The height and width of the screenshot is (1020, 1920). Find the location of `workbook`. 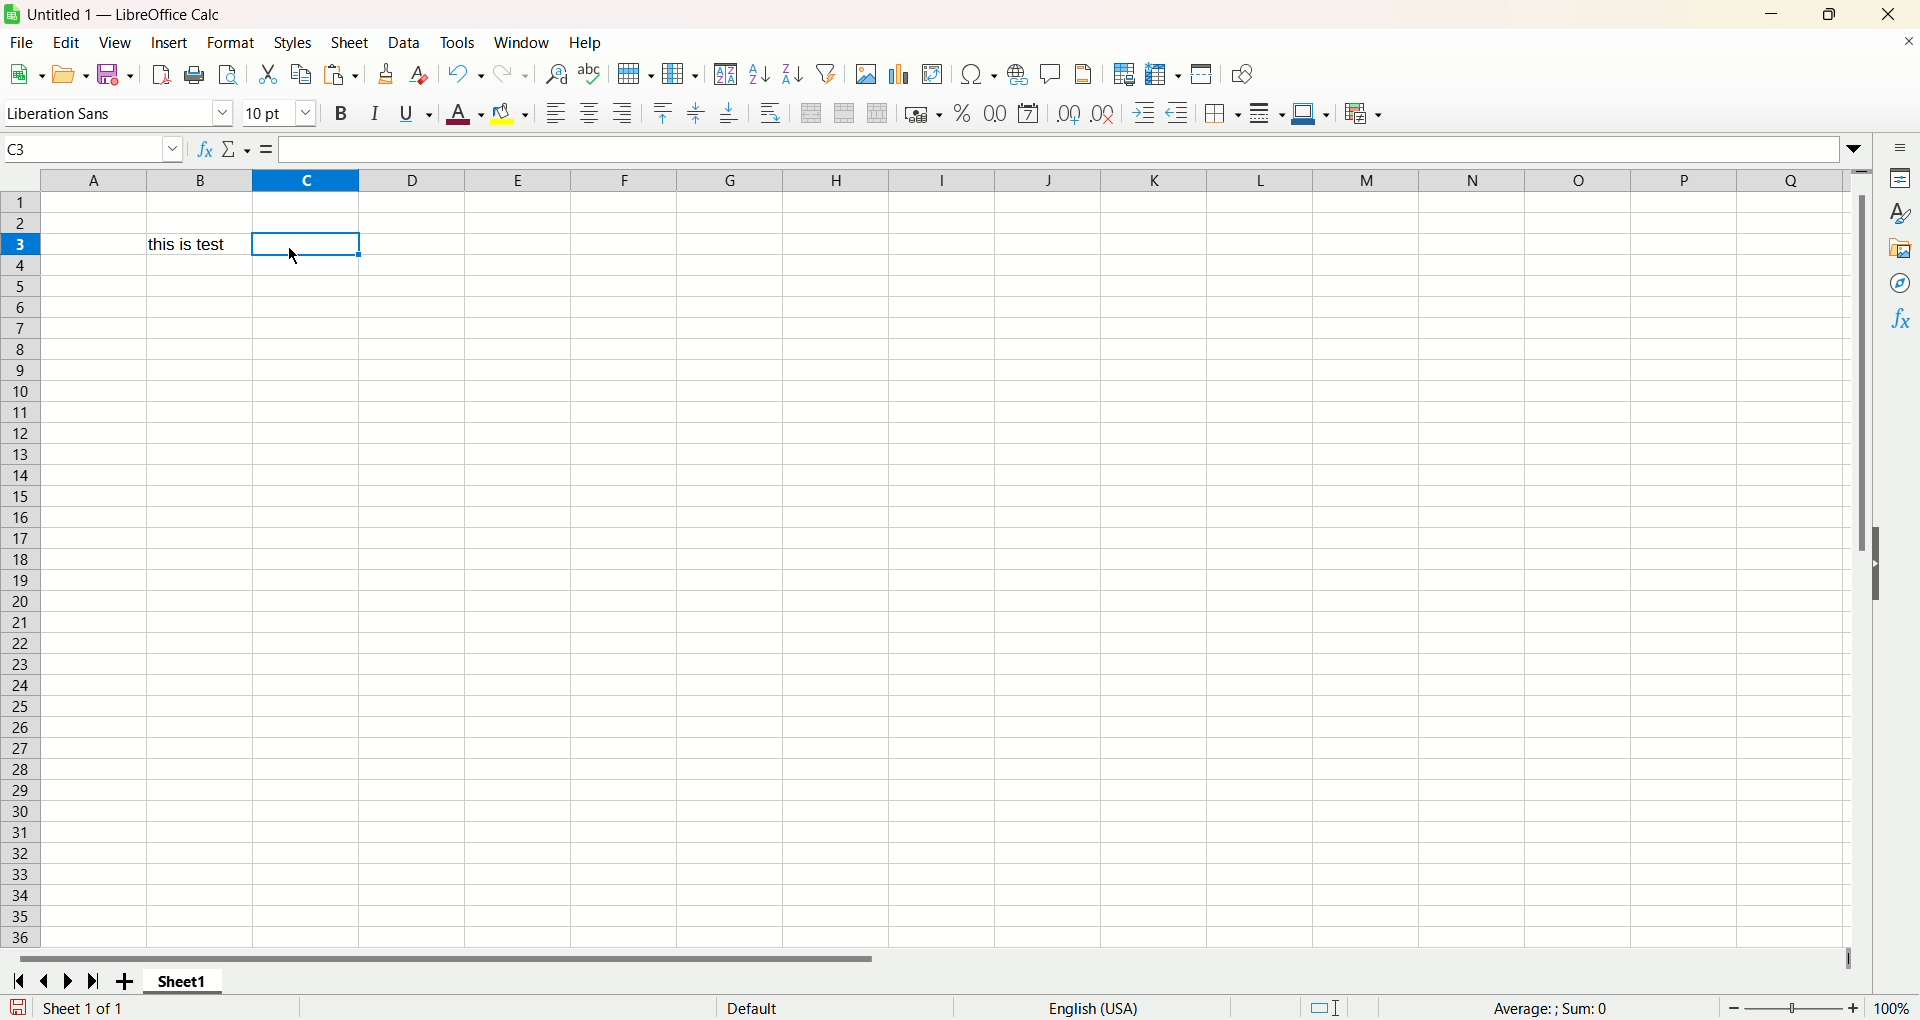

workbook is located at coordinates (945, 573).